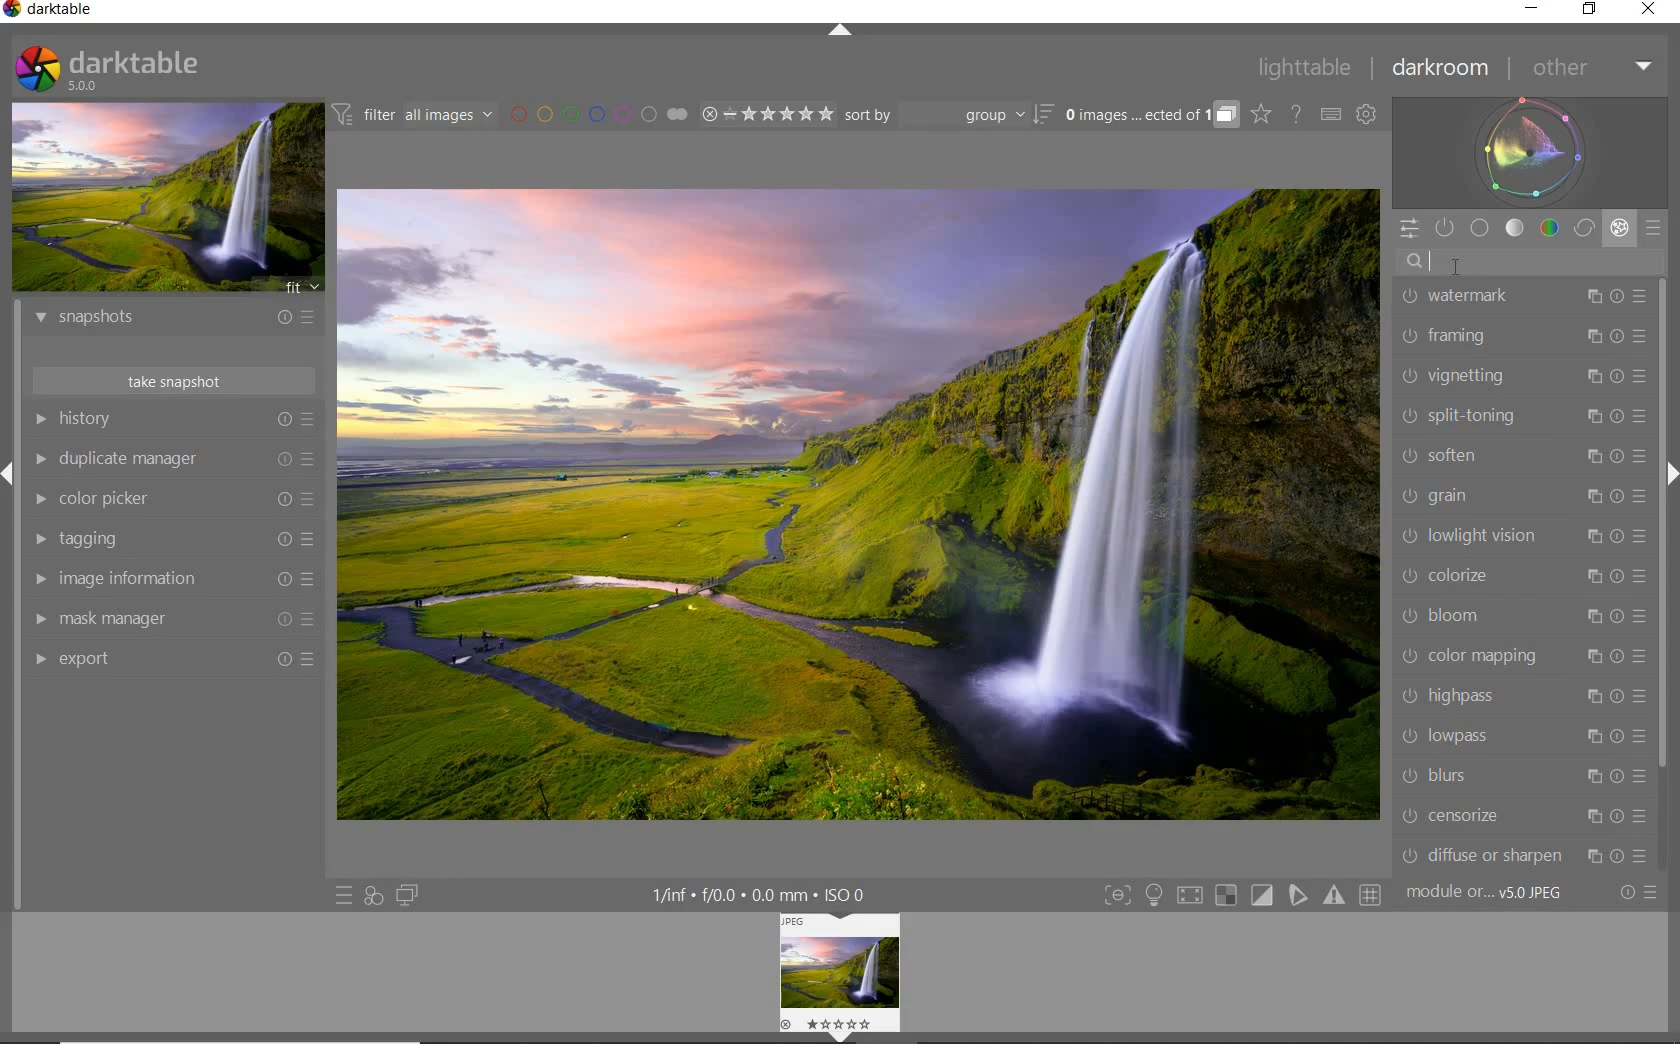 The height and width of the screenshot is (1044, 1680). I want to click on RANGE RATING OF SELECTED IMAGES, so click(767, 113).